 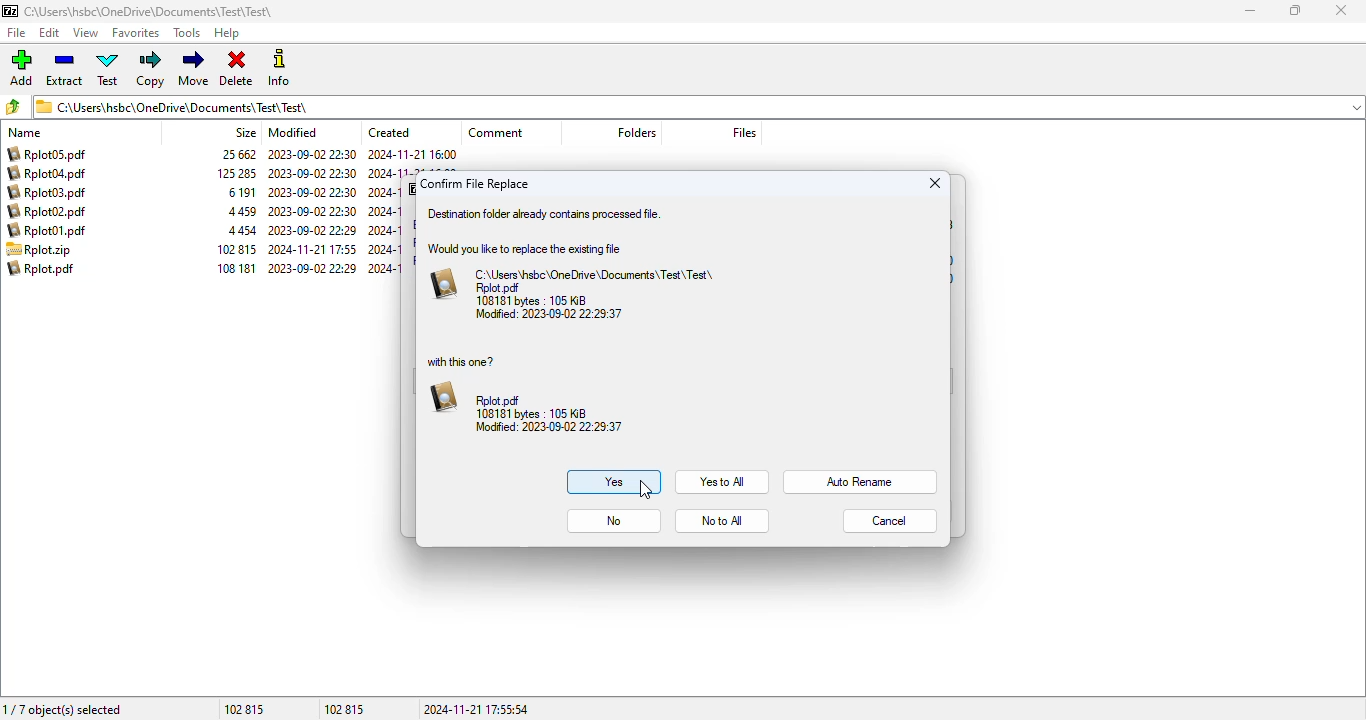 I want to click on test, so click(x=108, y=68).